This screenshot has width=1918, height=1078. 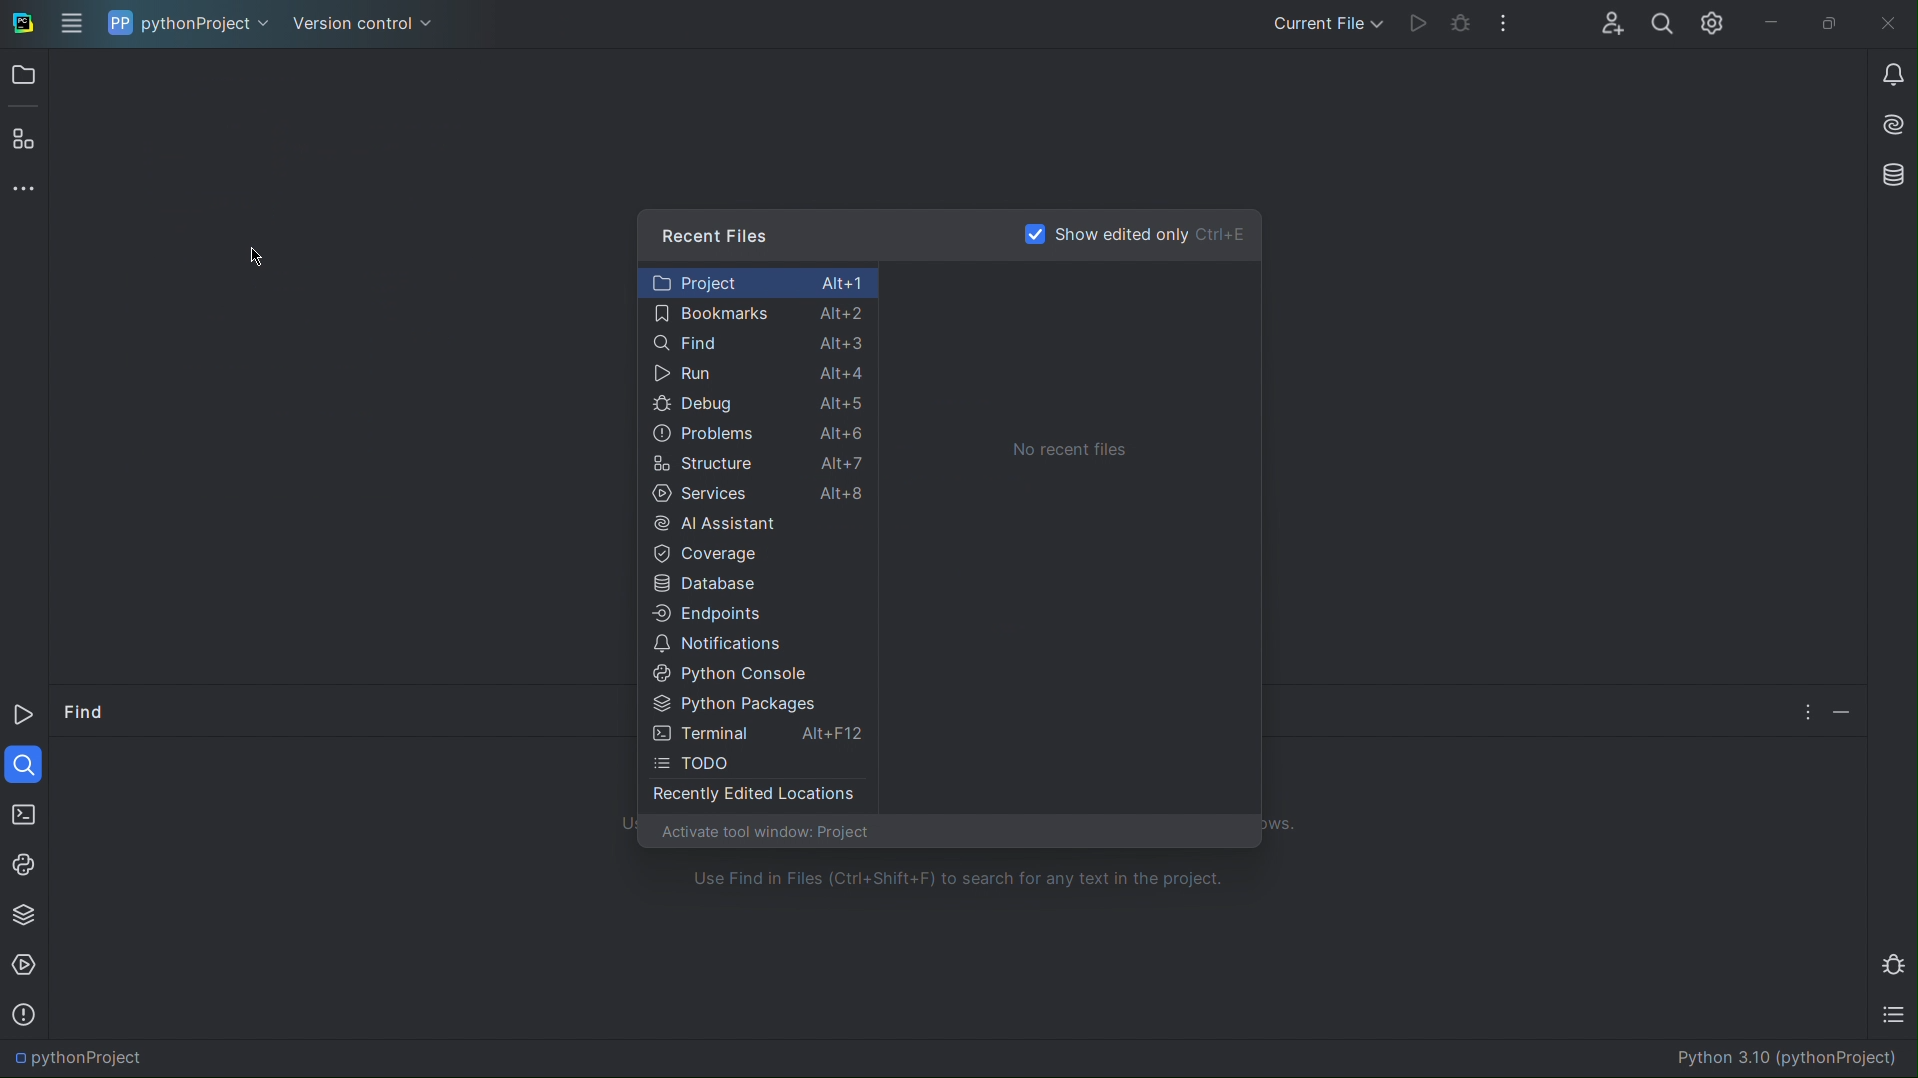 I want to click on Version Control, so click(x=365, y=24).